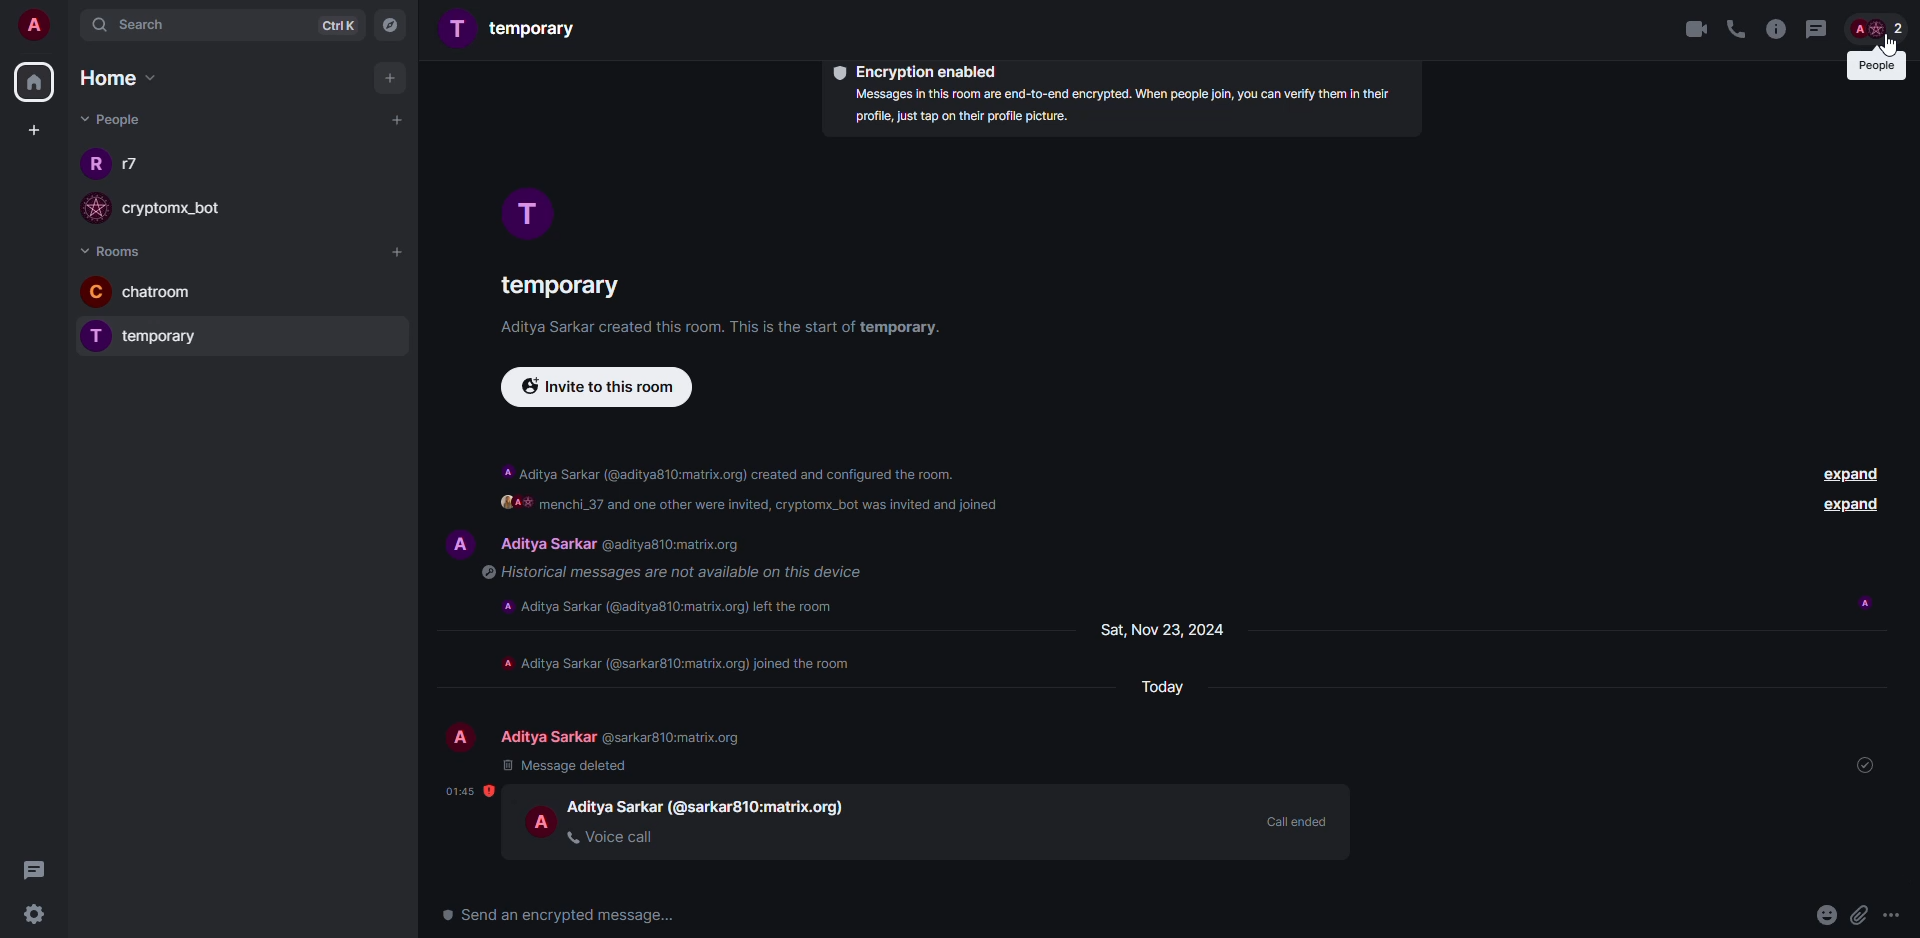 The image size is (1920, 938). I want to click on profile, so click(92, 336).